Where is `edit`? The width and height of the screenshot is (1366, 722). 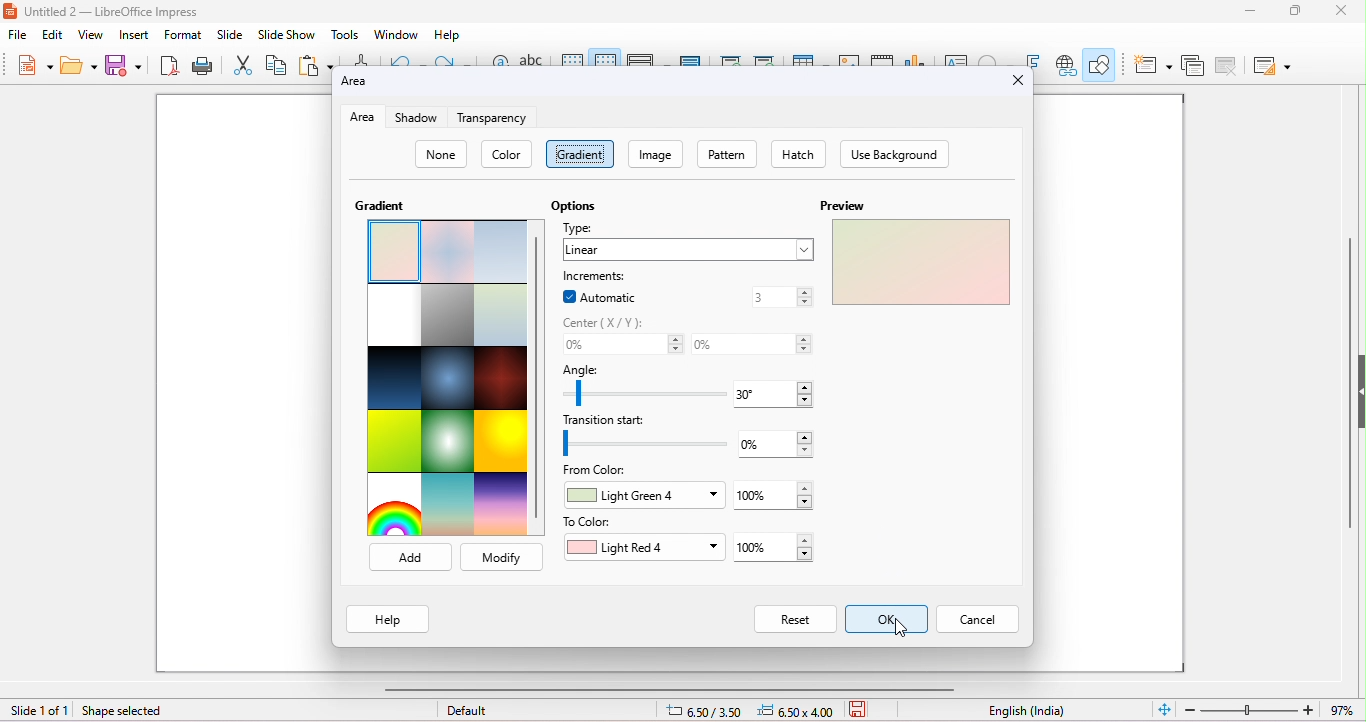 edit is located at coordinates (52, 36).